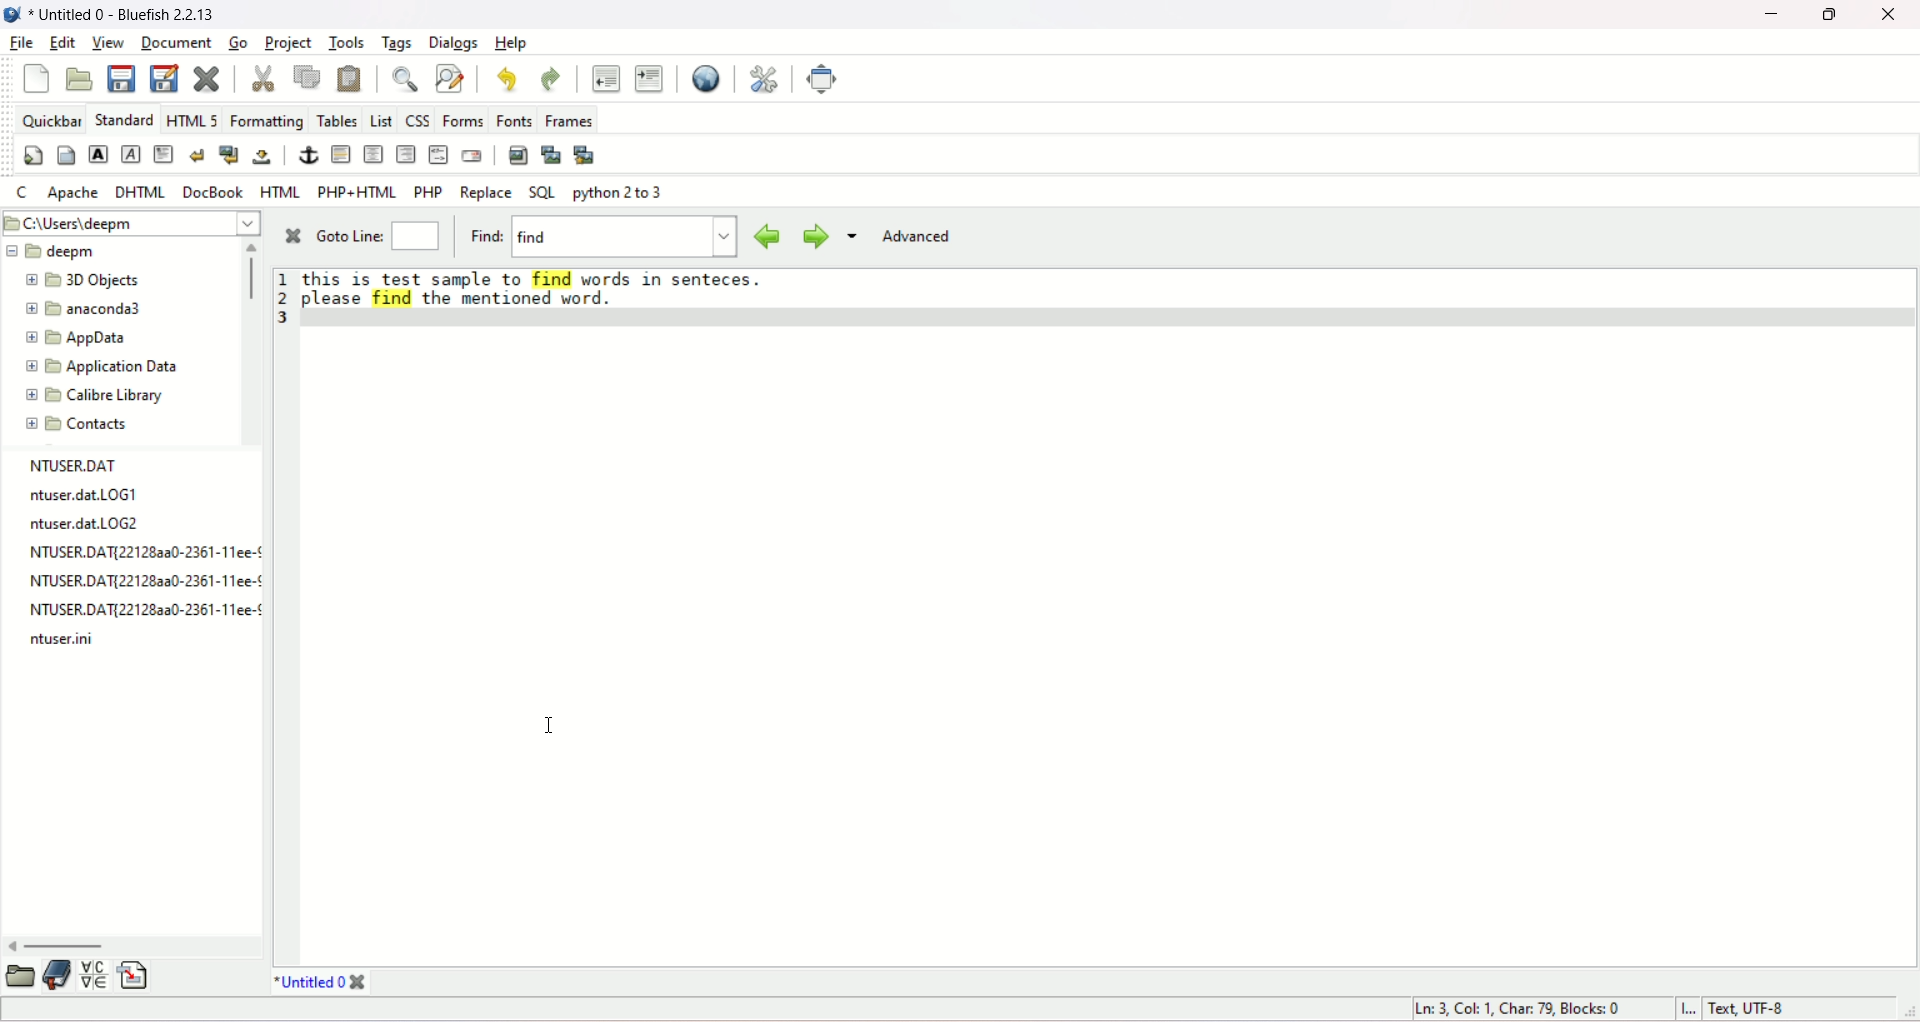  I want to click on paste, so click(347, 76).